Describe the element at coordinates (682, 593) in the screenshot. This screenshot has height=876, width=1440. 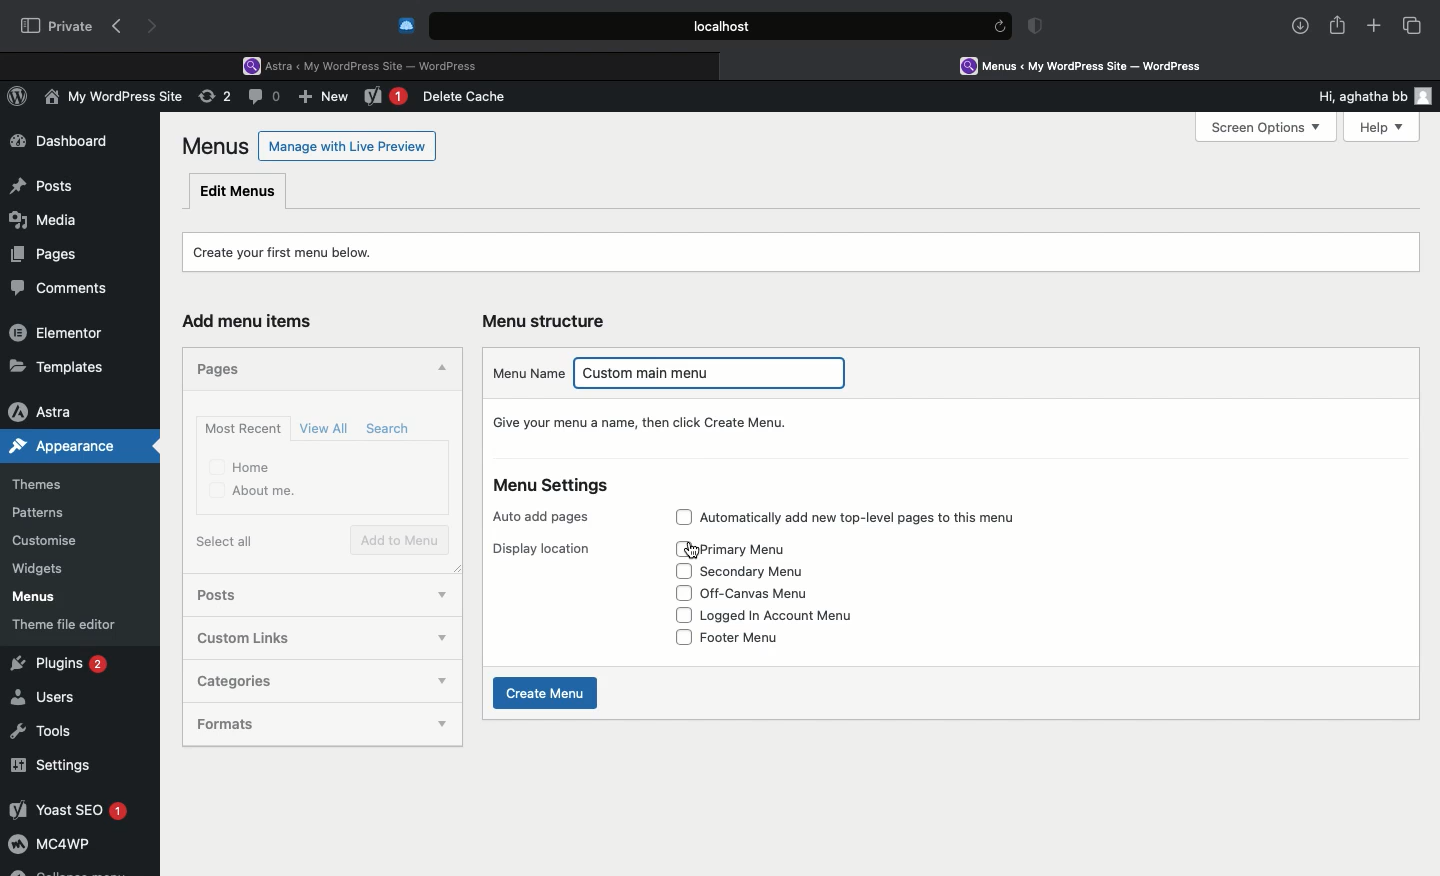
I see `Check box` at that location.